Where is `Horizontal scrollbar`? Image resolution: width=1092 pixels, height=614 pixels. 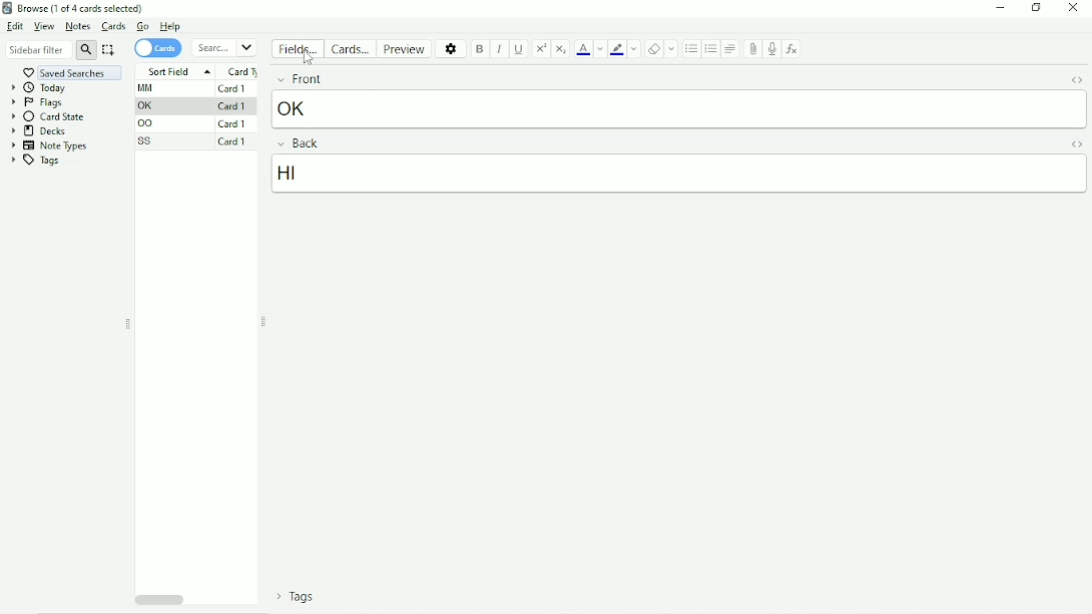 Horizontal scrollbar is located at coordinates (158, 600).